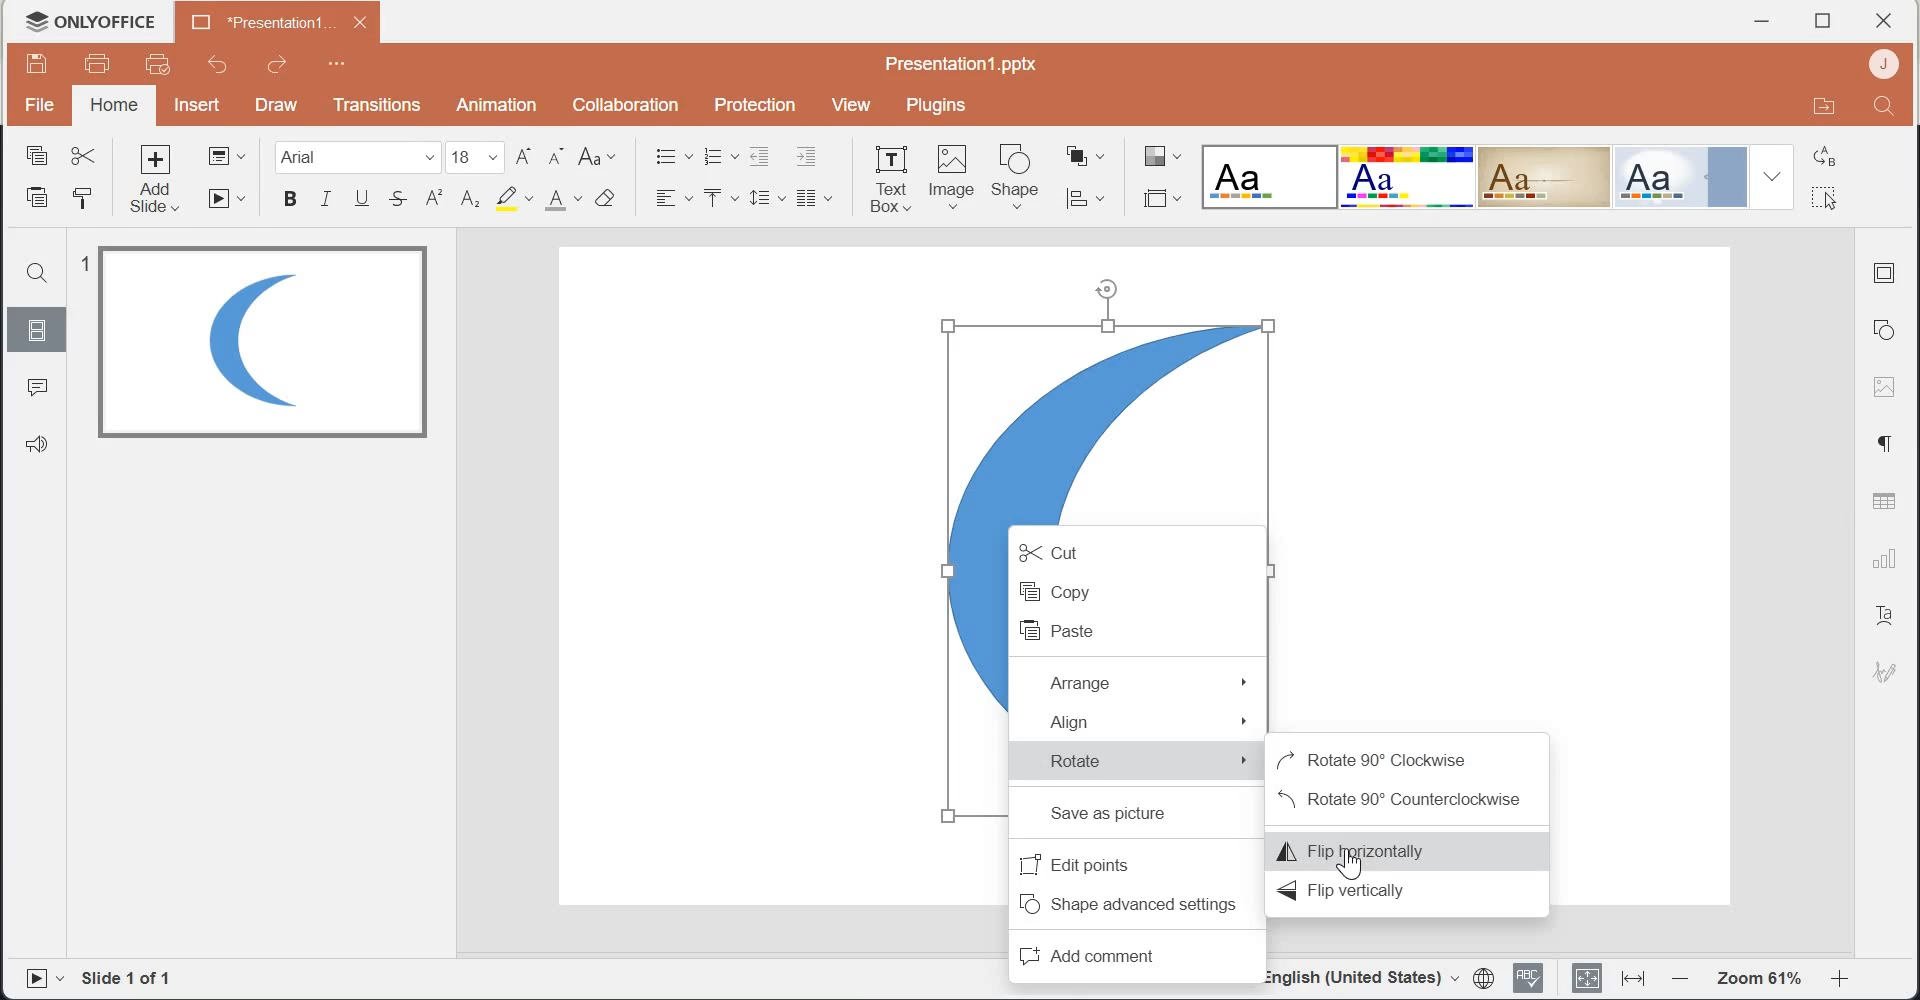  I want to click on cursor, so click(1828, 199).